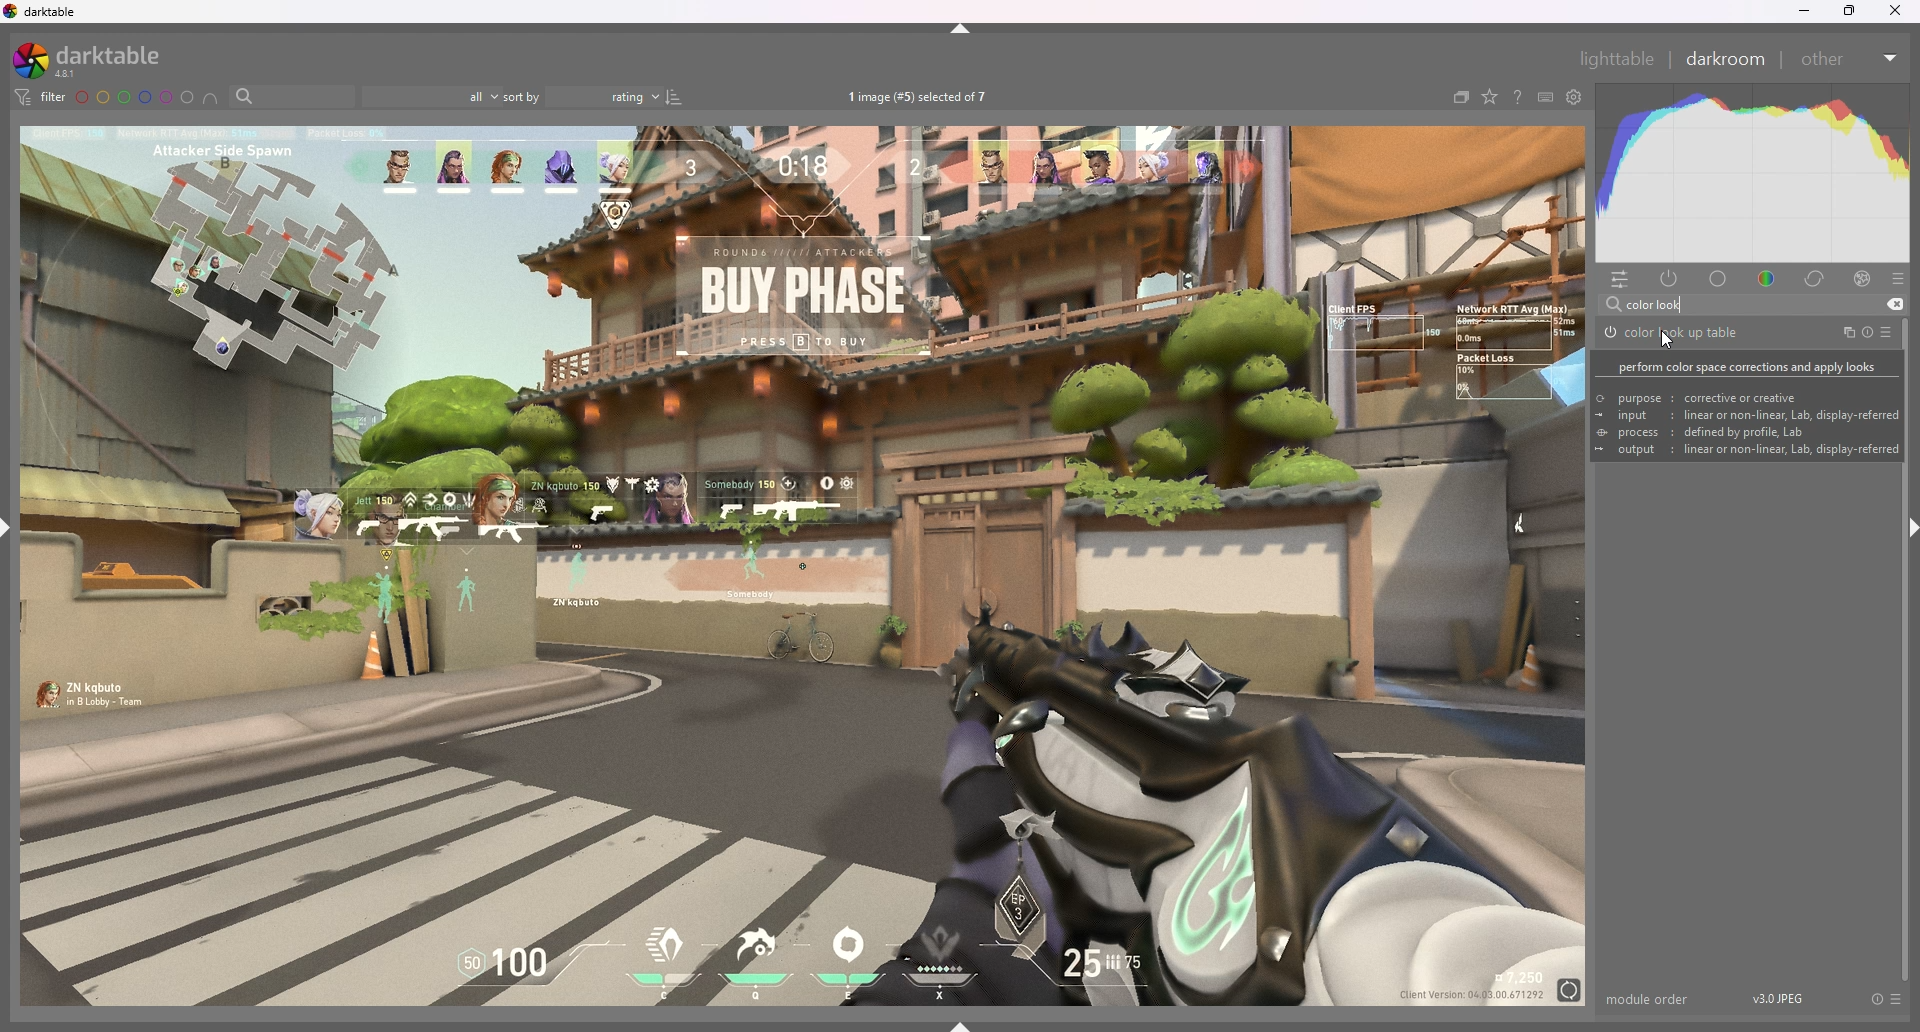 Image resolution: width=1920 pixels, height=1032 pixels. Describe the element at coordinates (1908, 652) in the screenshot. I see `scroll bar` at that location.